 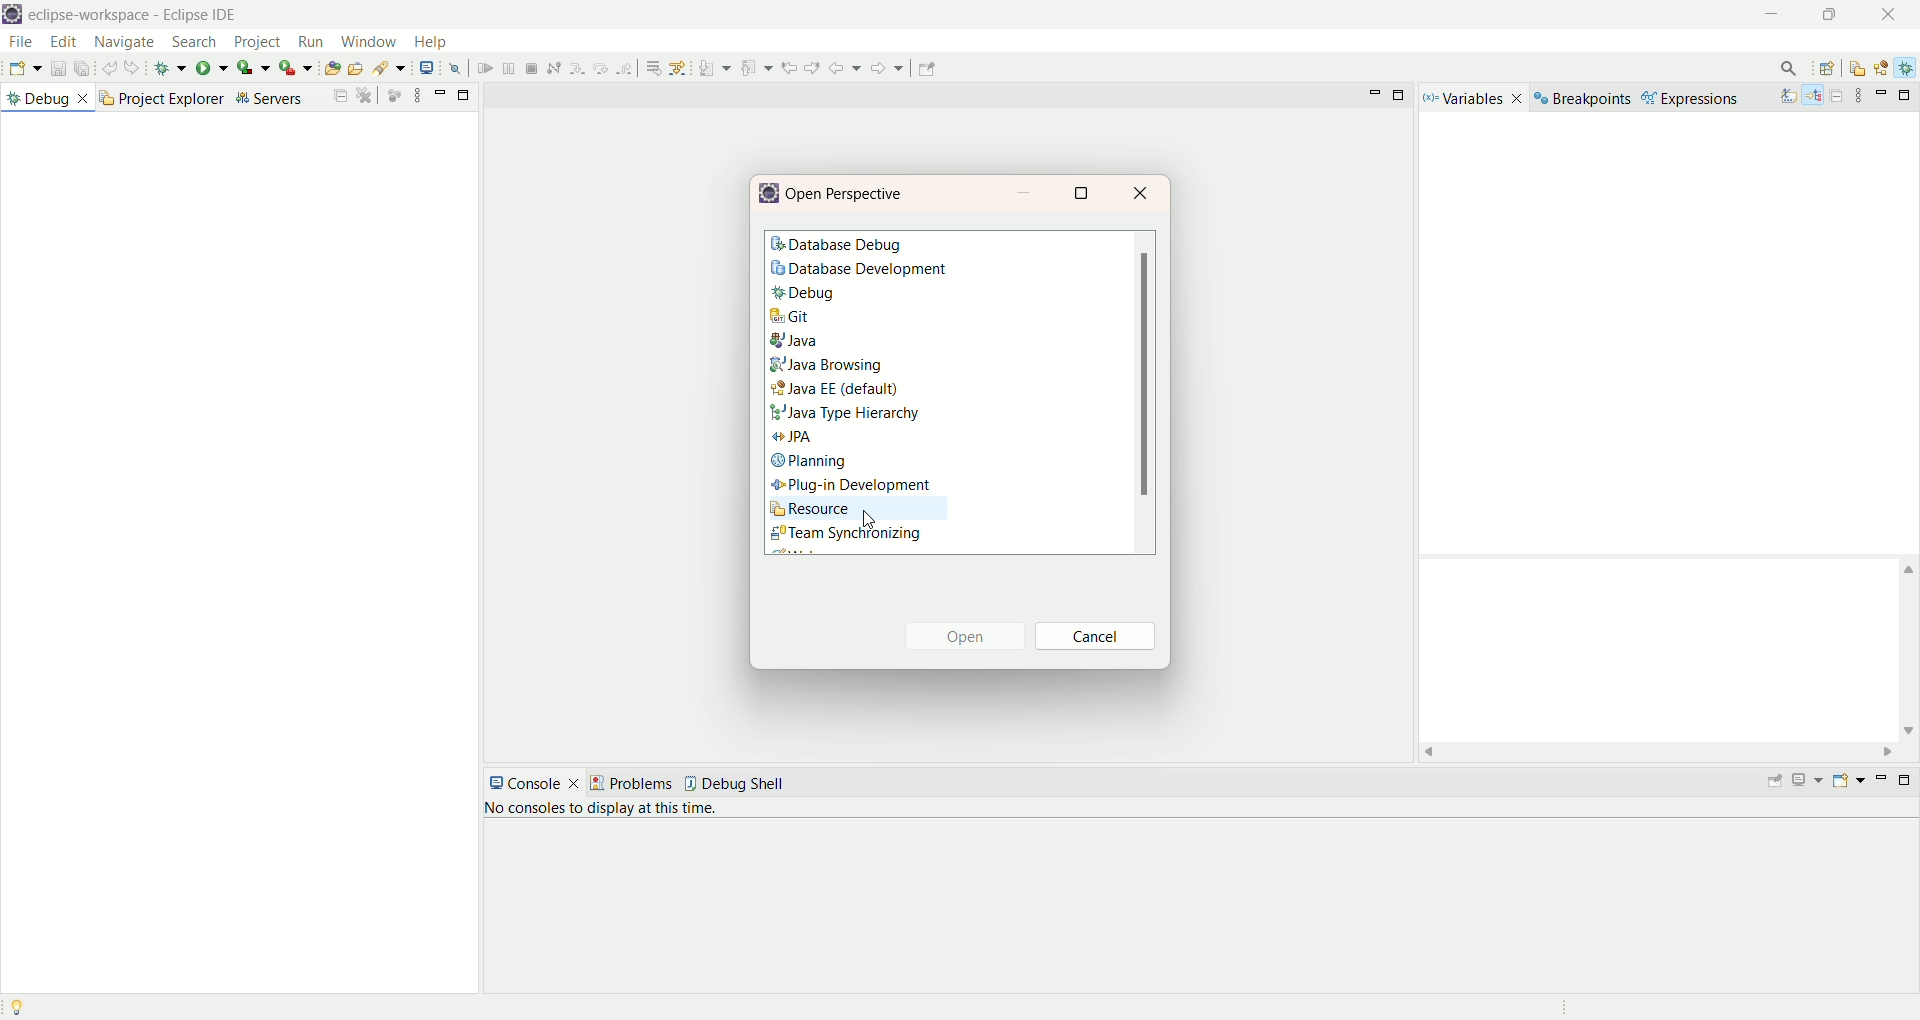 What do you see at coordinates (195, 41) in the screenshot?
I see `search` at bounding box center [195, 41].